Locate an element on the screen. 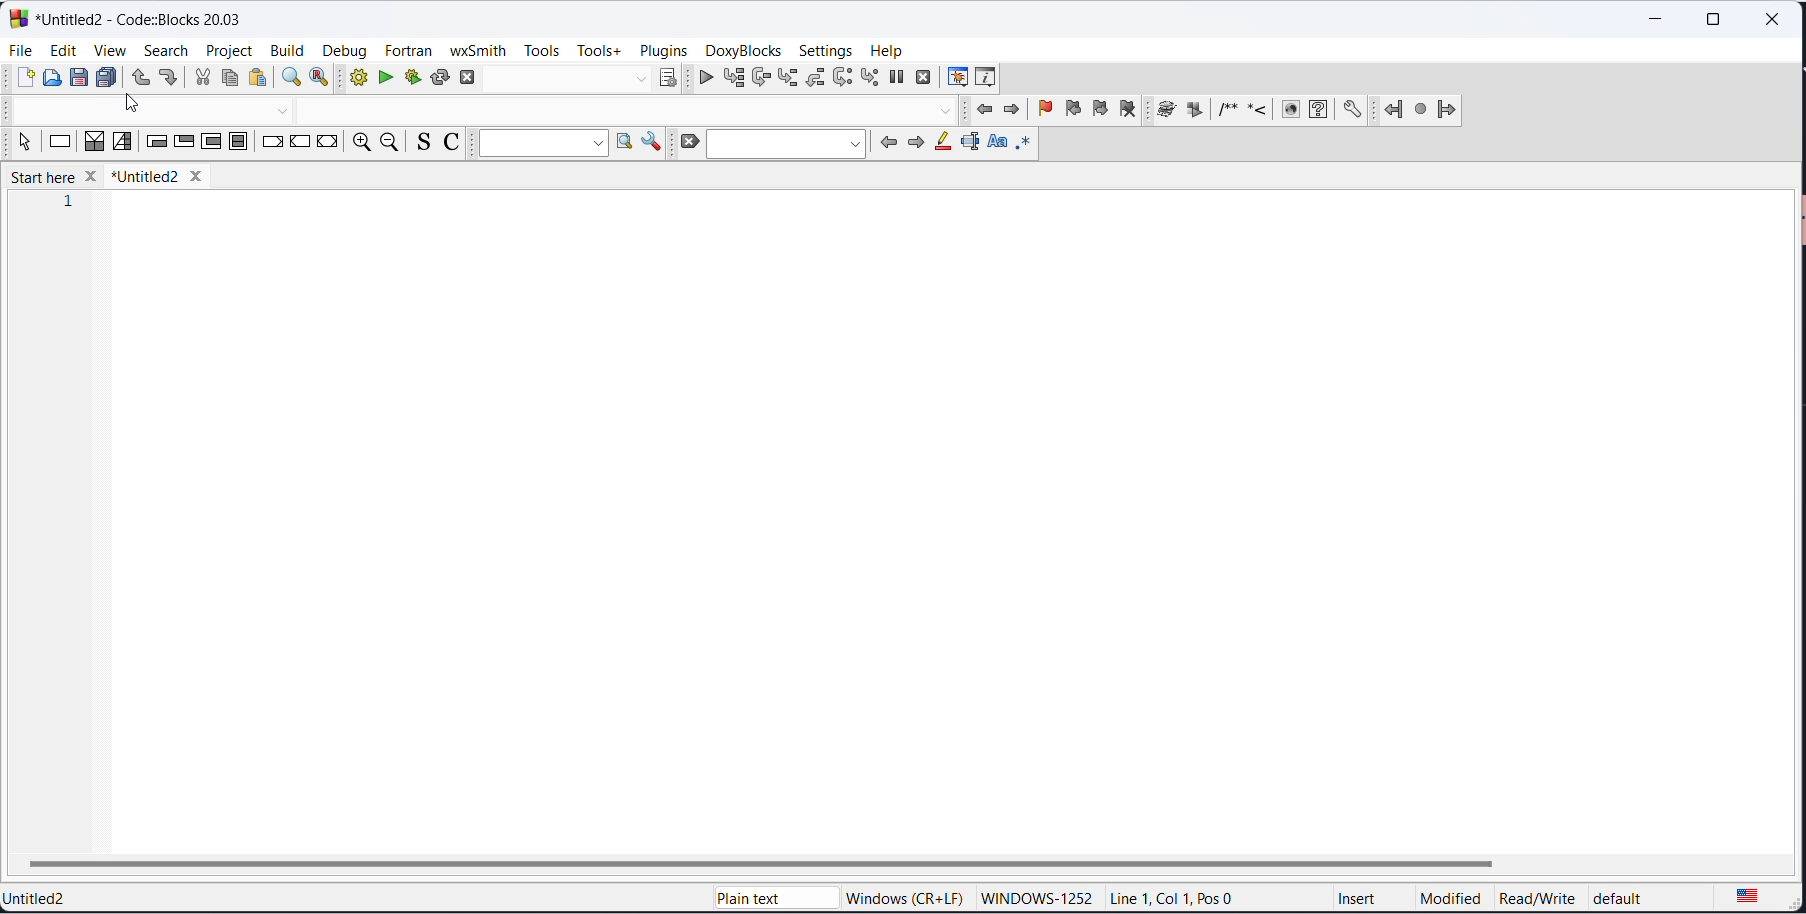 This screenshot has height=914, width=1806. line 1, Col 1, Pos 0 is located at coordinates (1177, 898).